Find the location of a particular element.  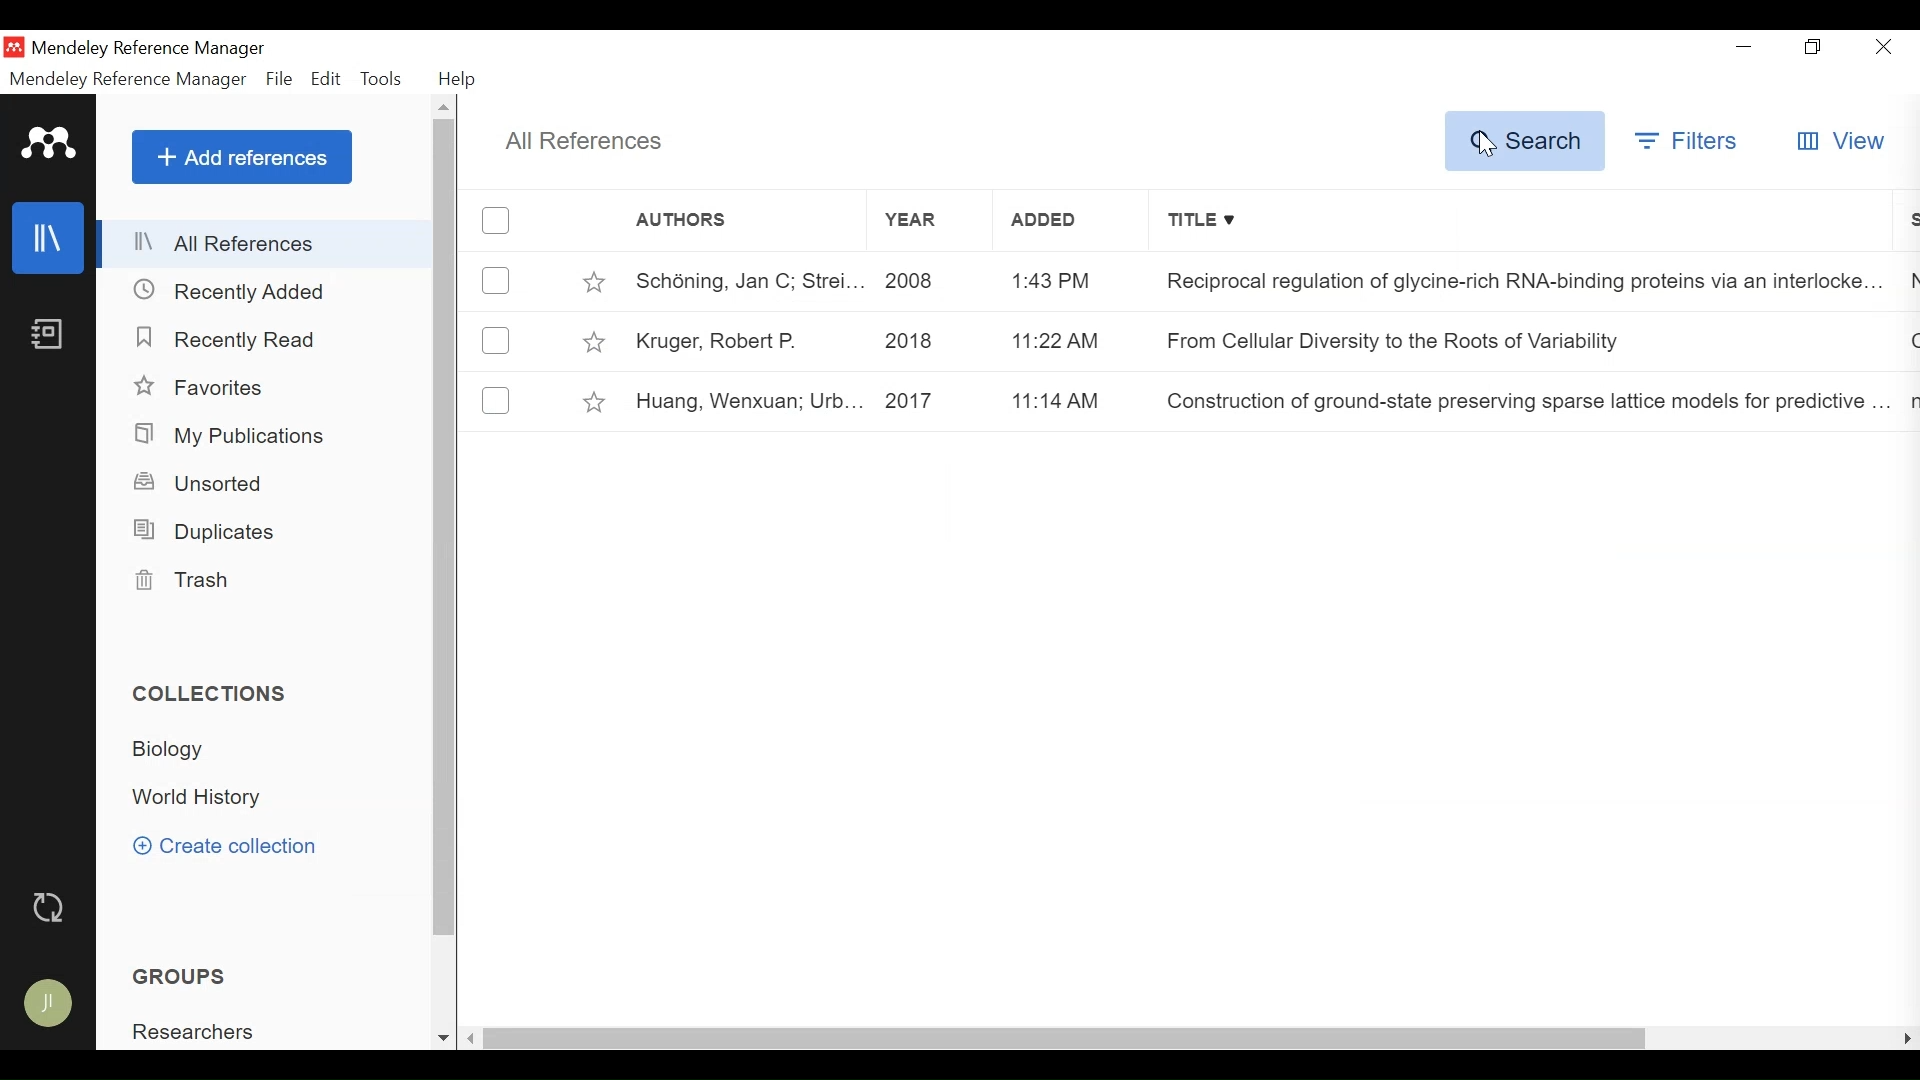

Scroll Right is located at coordinates (1906, 1038).